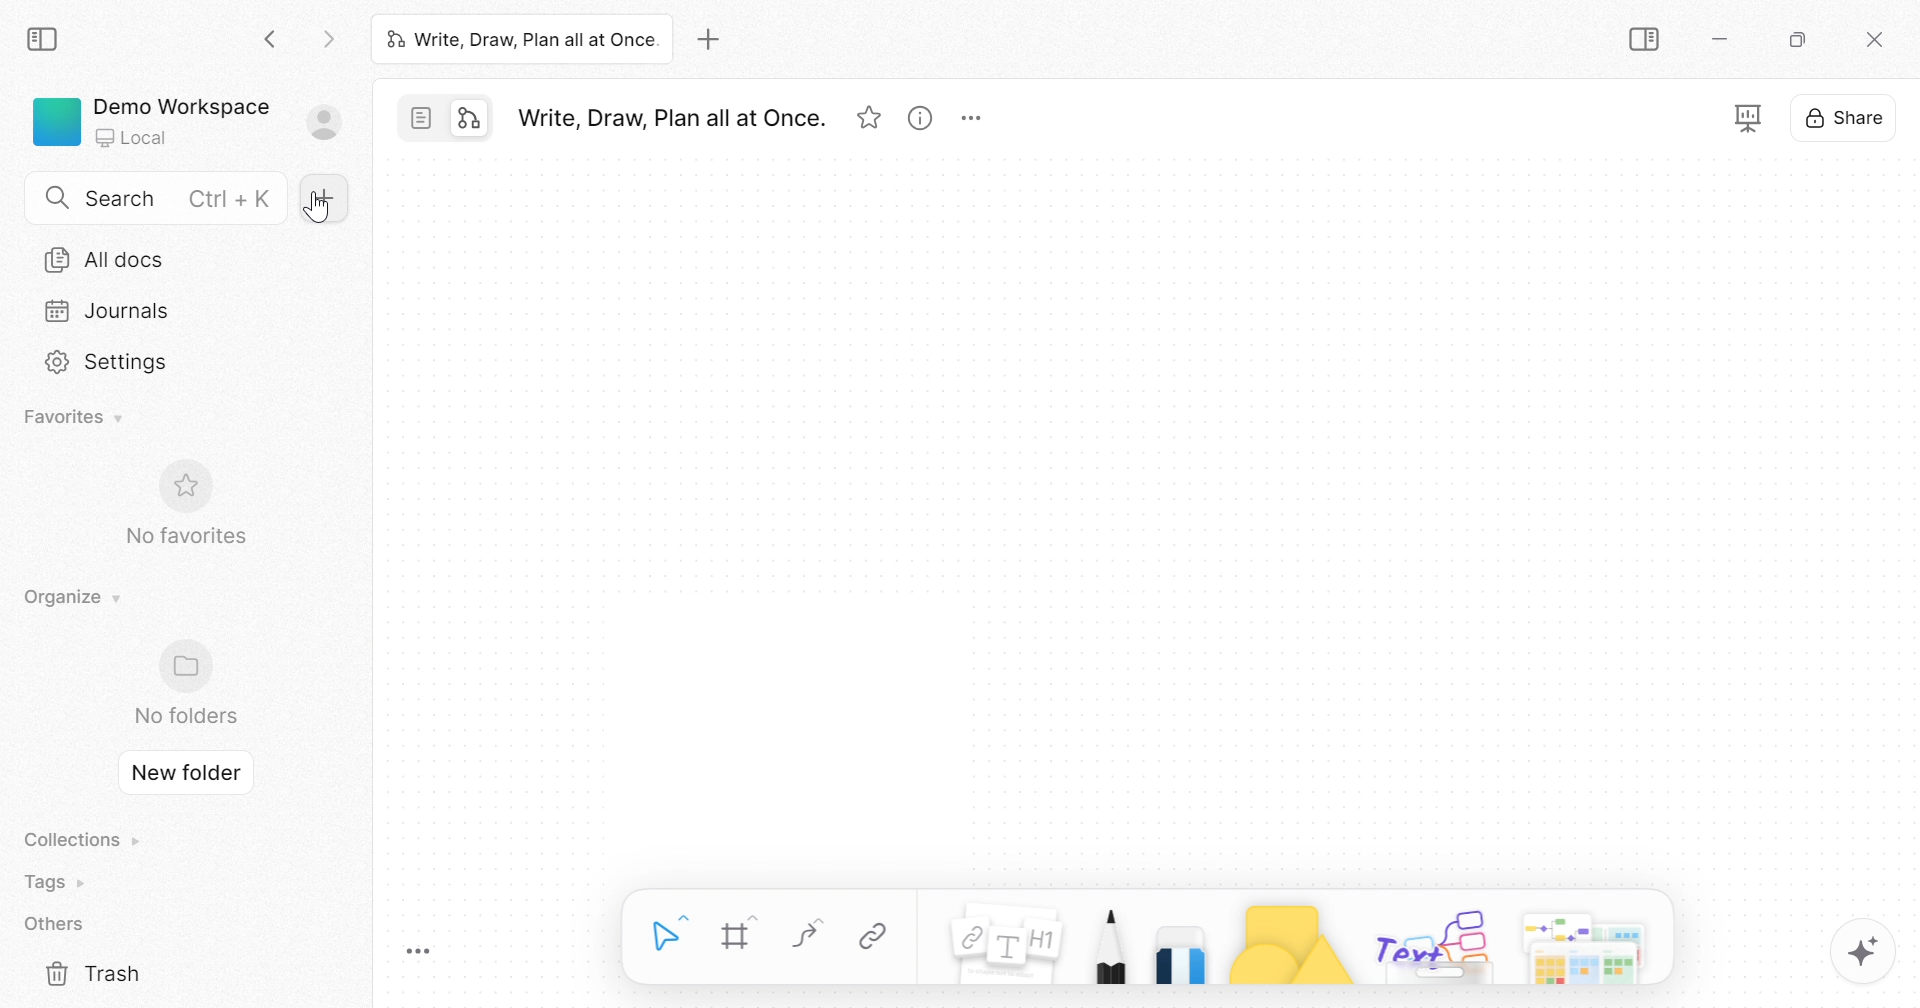  Describe the element at coordinates (57, 121) in the screenshot. I see `Green color` at that location.